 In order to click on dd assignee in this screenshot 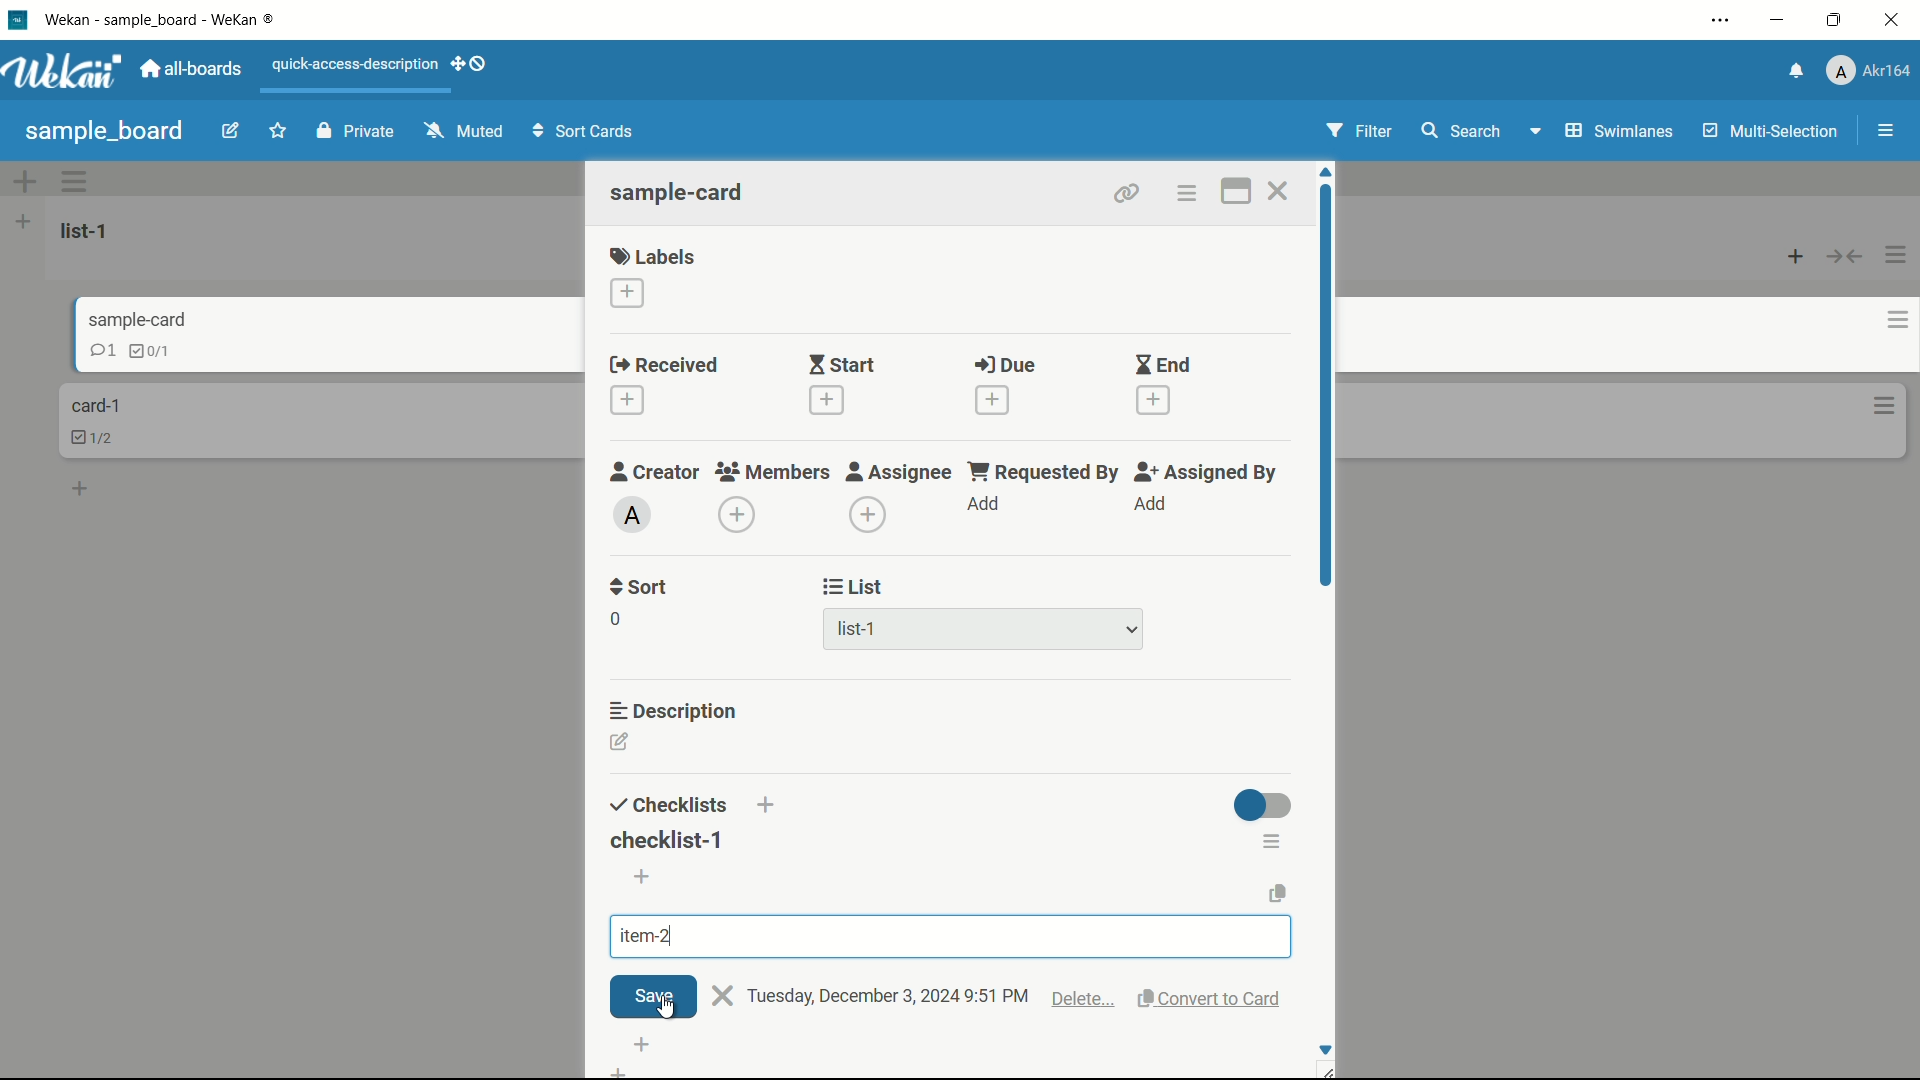, I will do `click(867, 515)`.